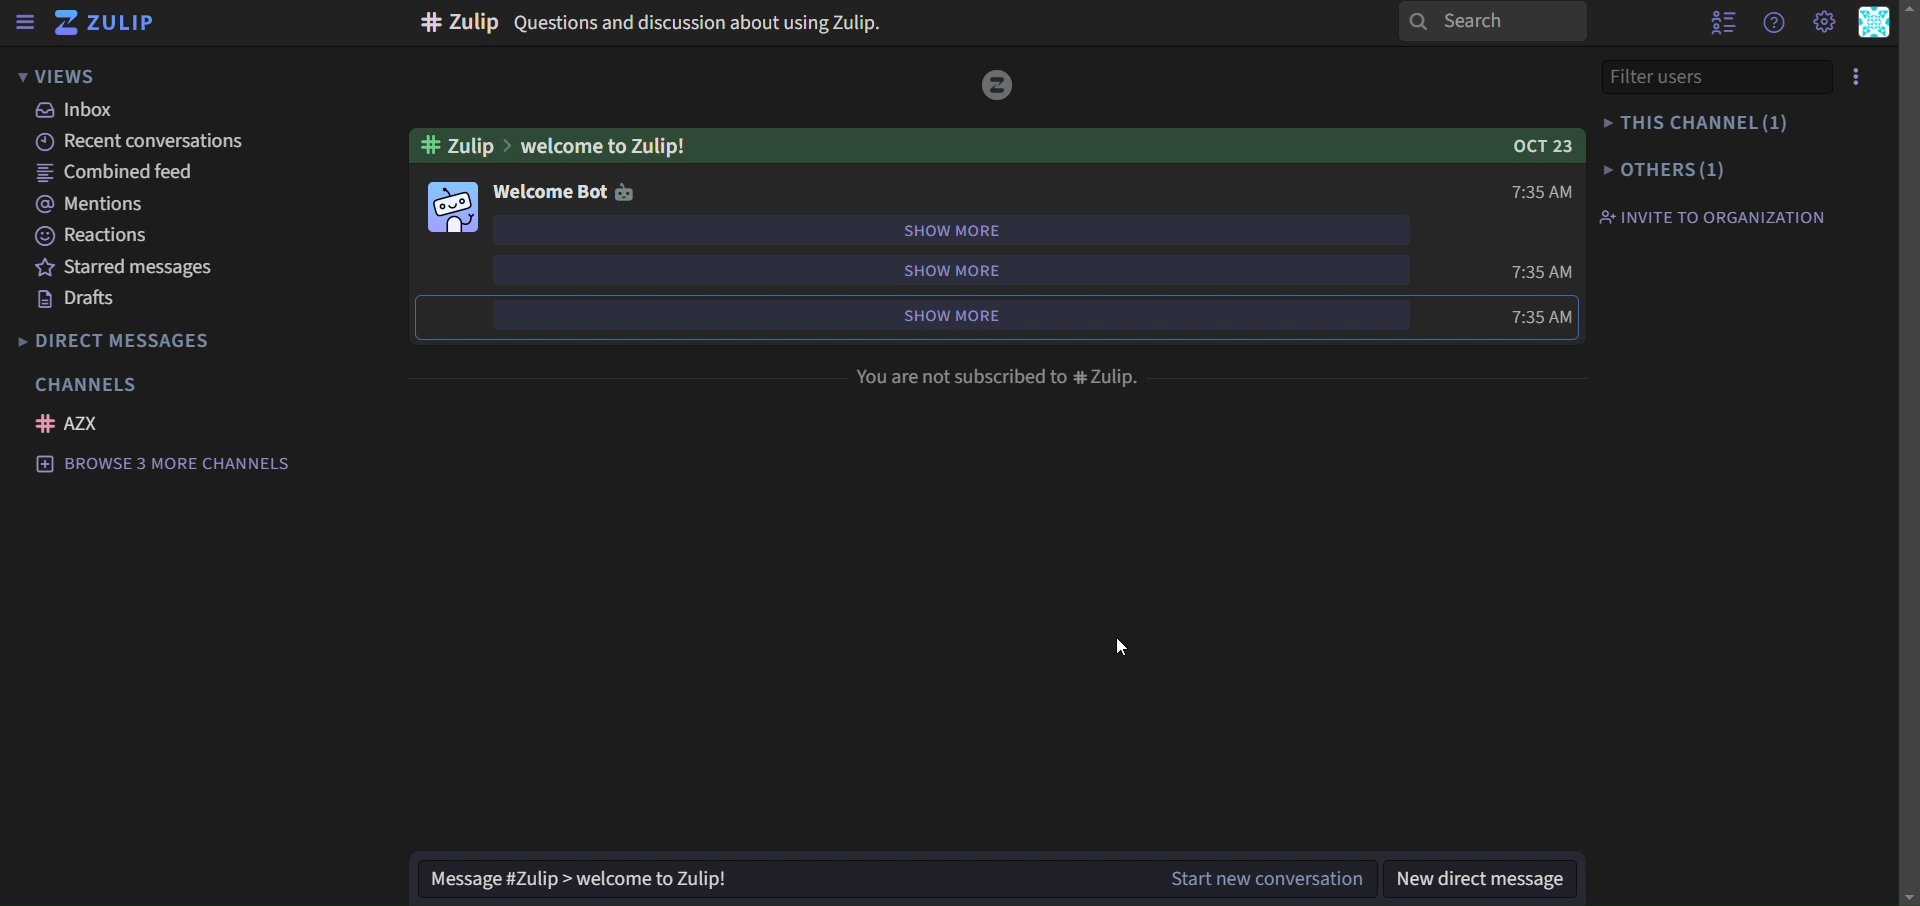  What do you see at coordinates (979, 269) in the screenshot?
I see `show more` at bounding box center [979, 269].